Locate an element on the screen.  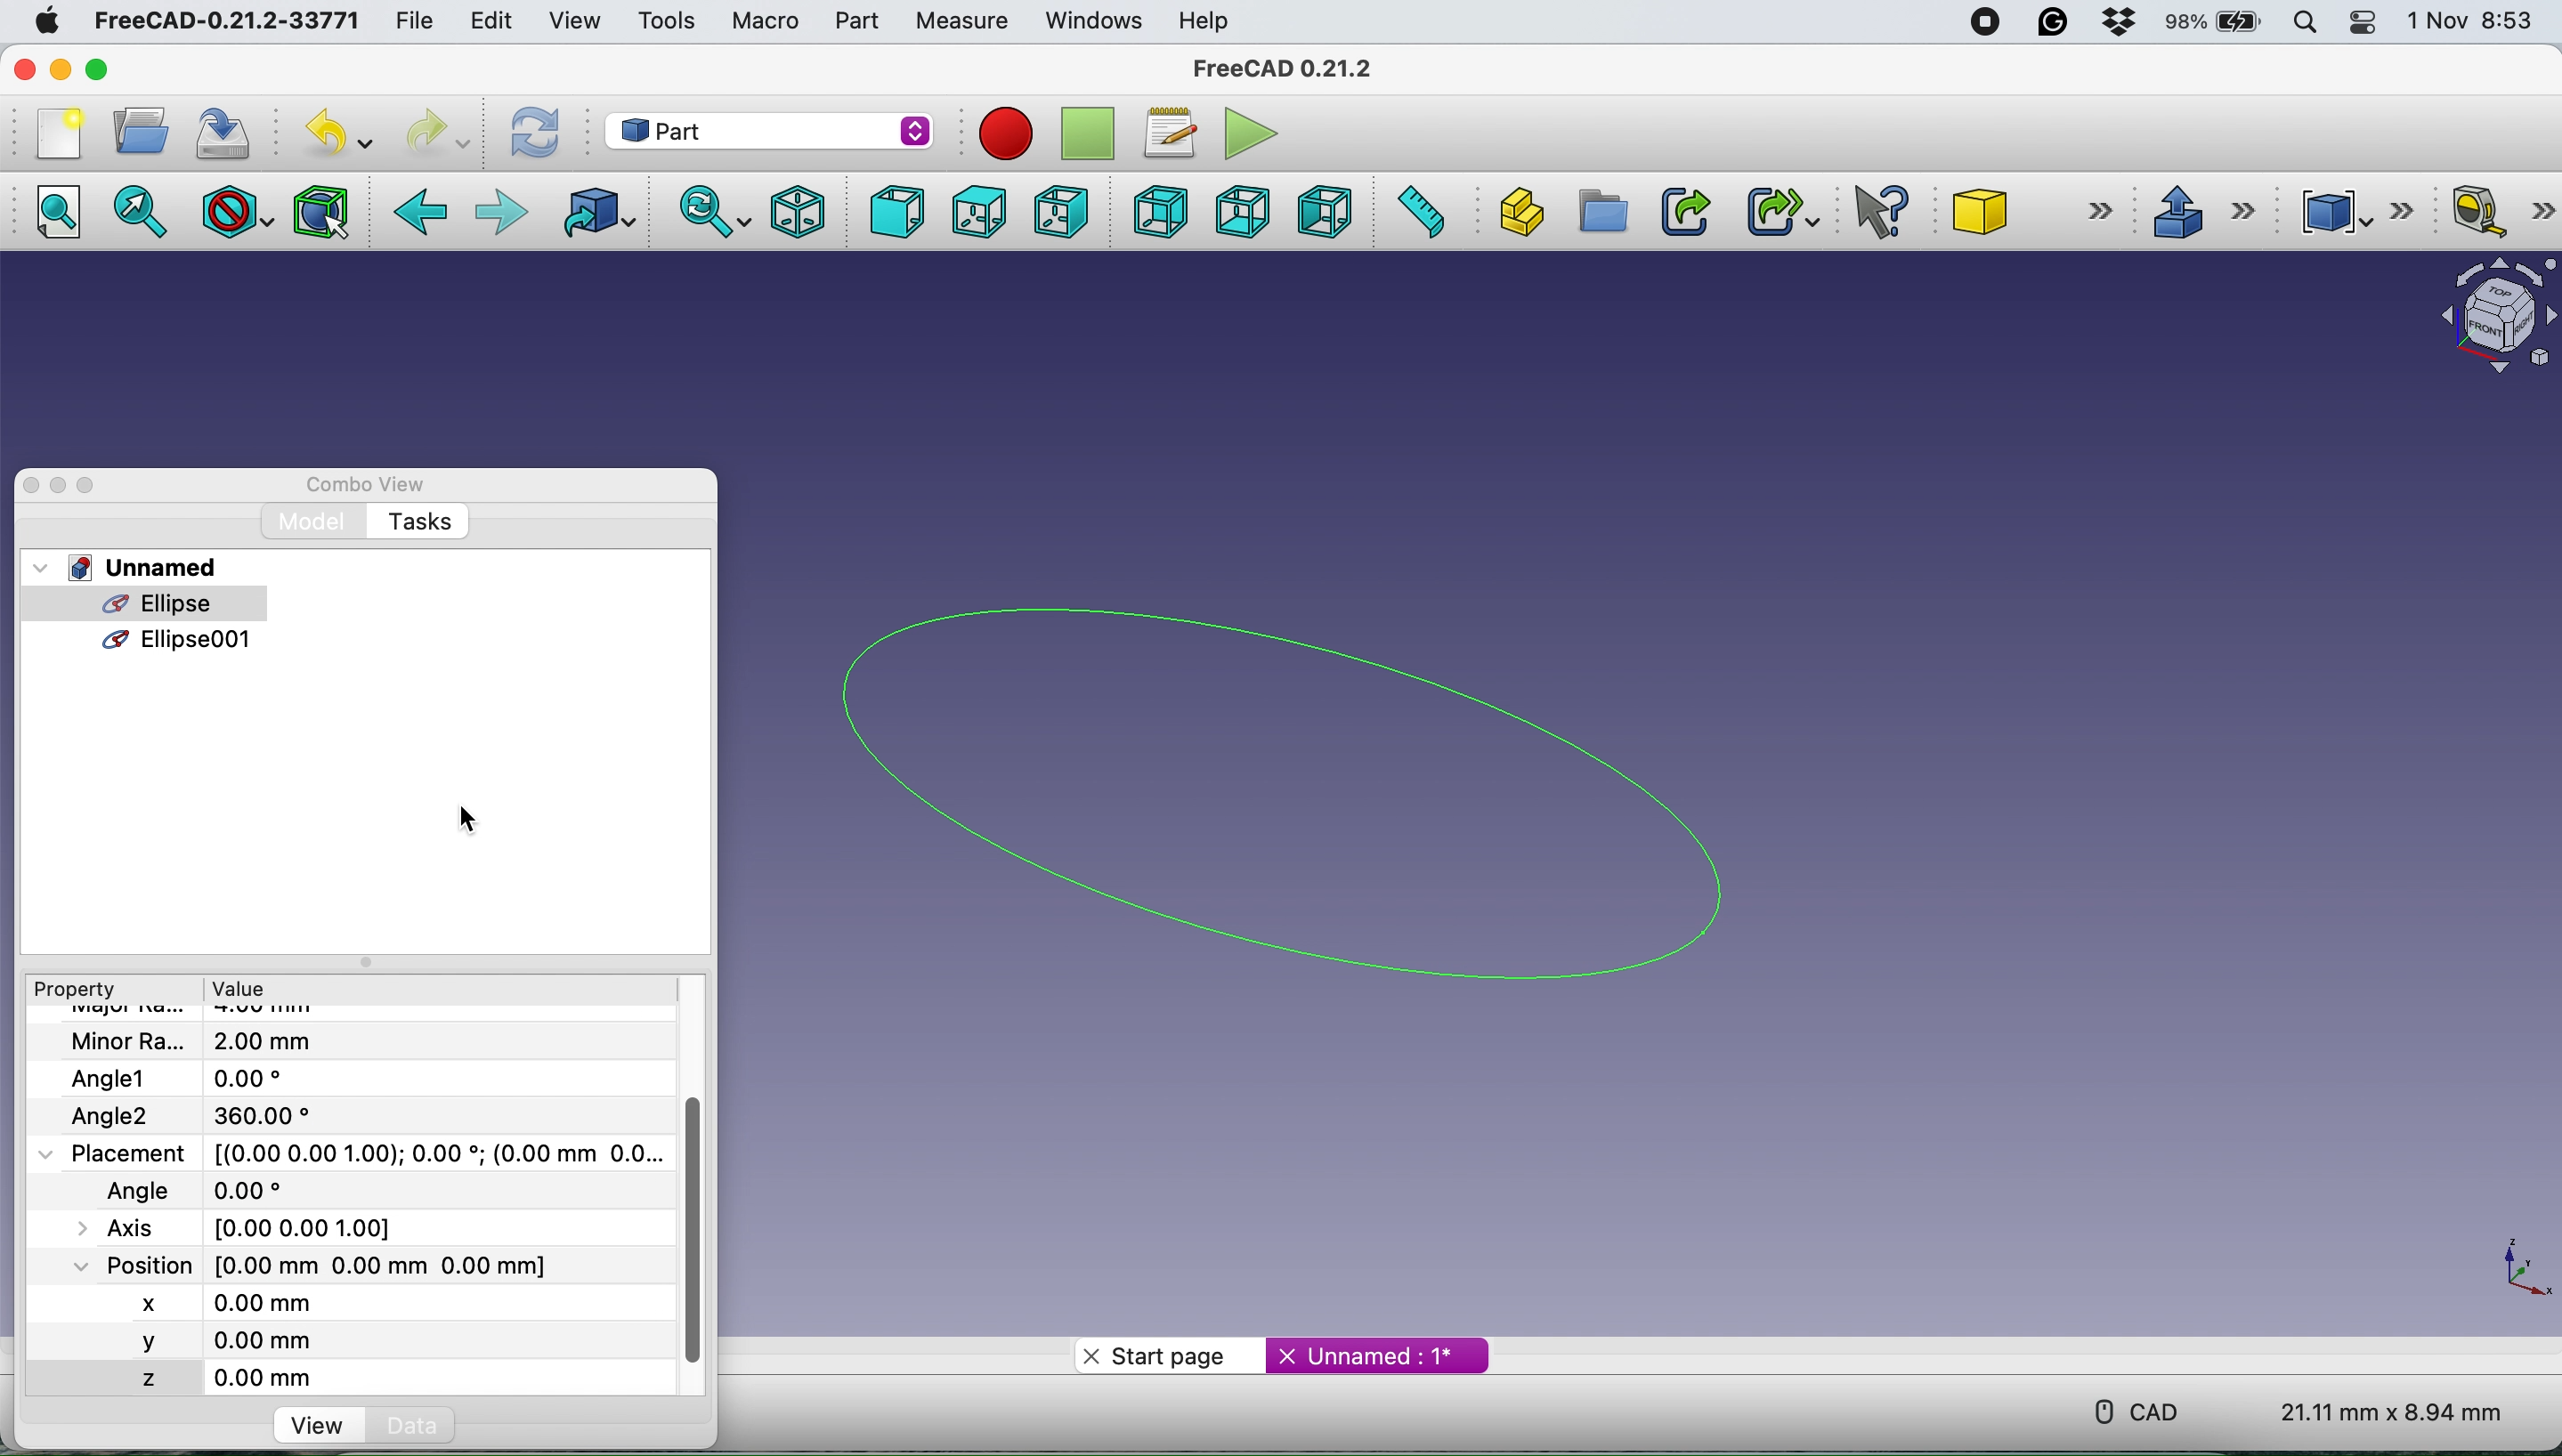
extrude is located at coordinates (2207, 215).